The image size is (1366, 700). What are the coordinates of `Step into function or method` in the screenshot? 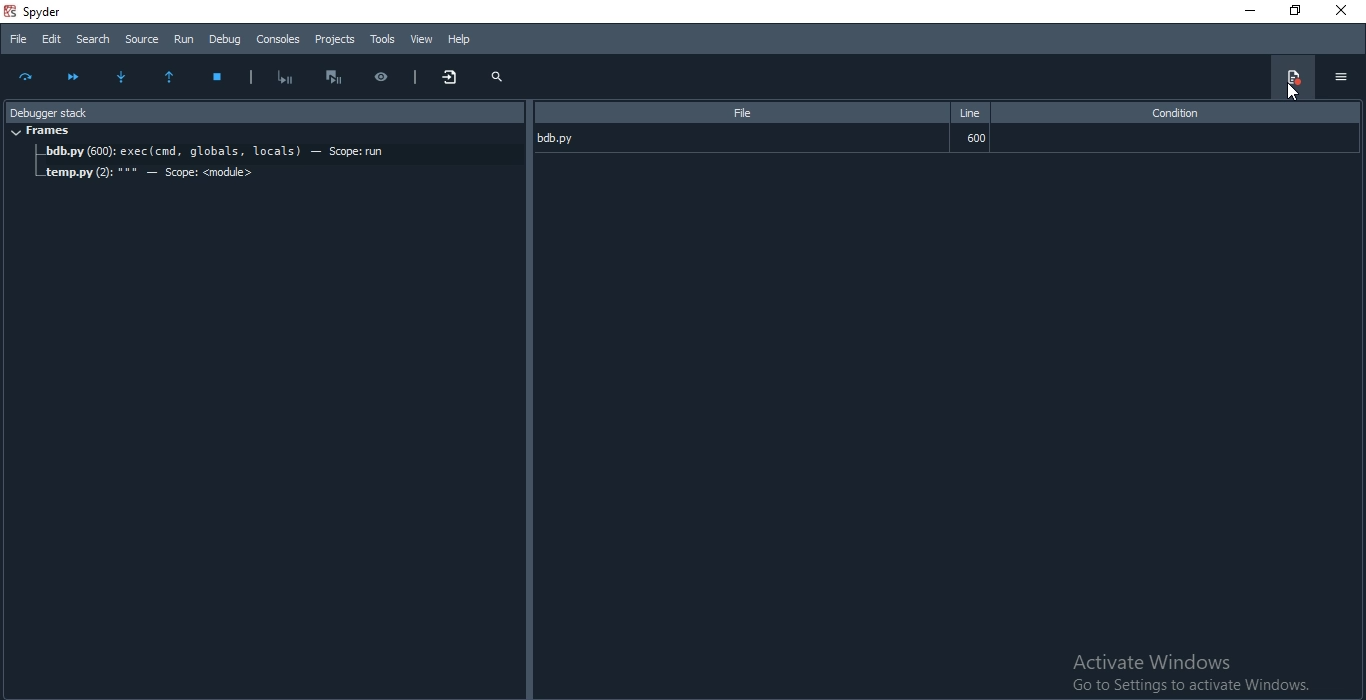 It's located at (126, 78).